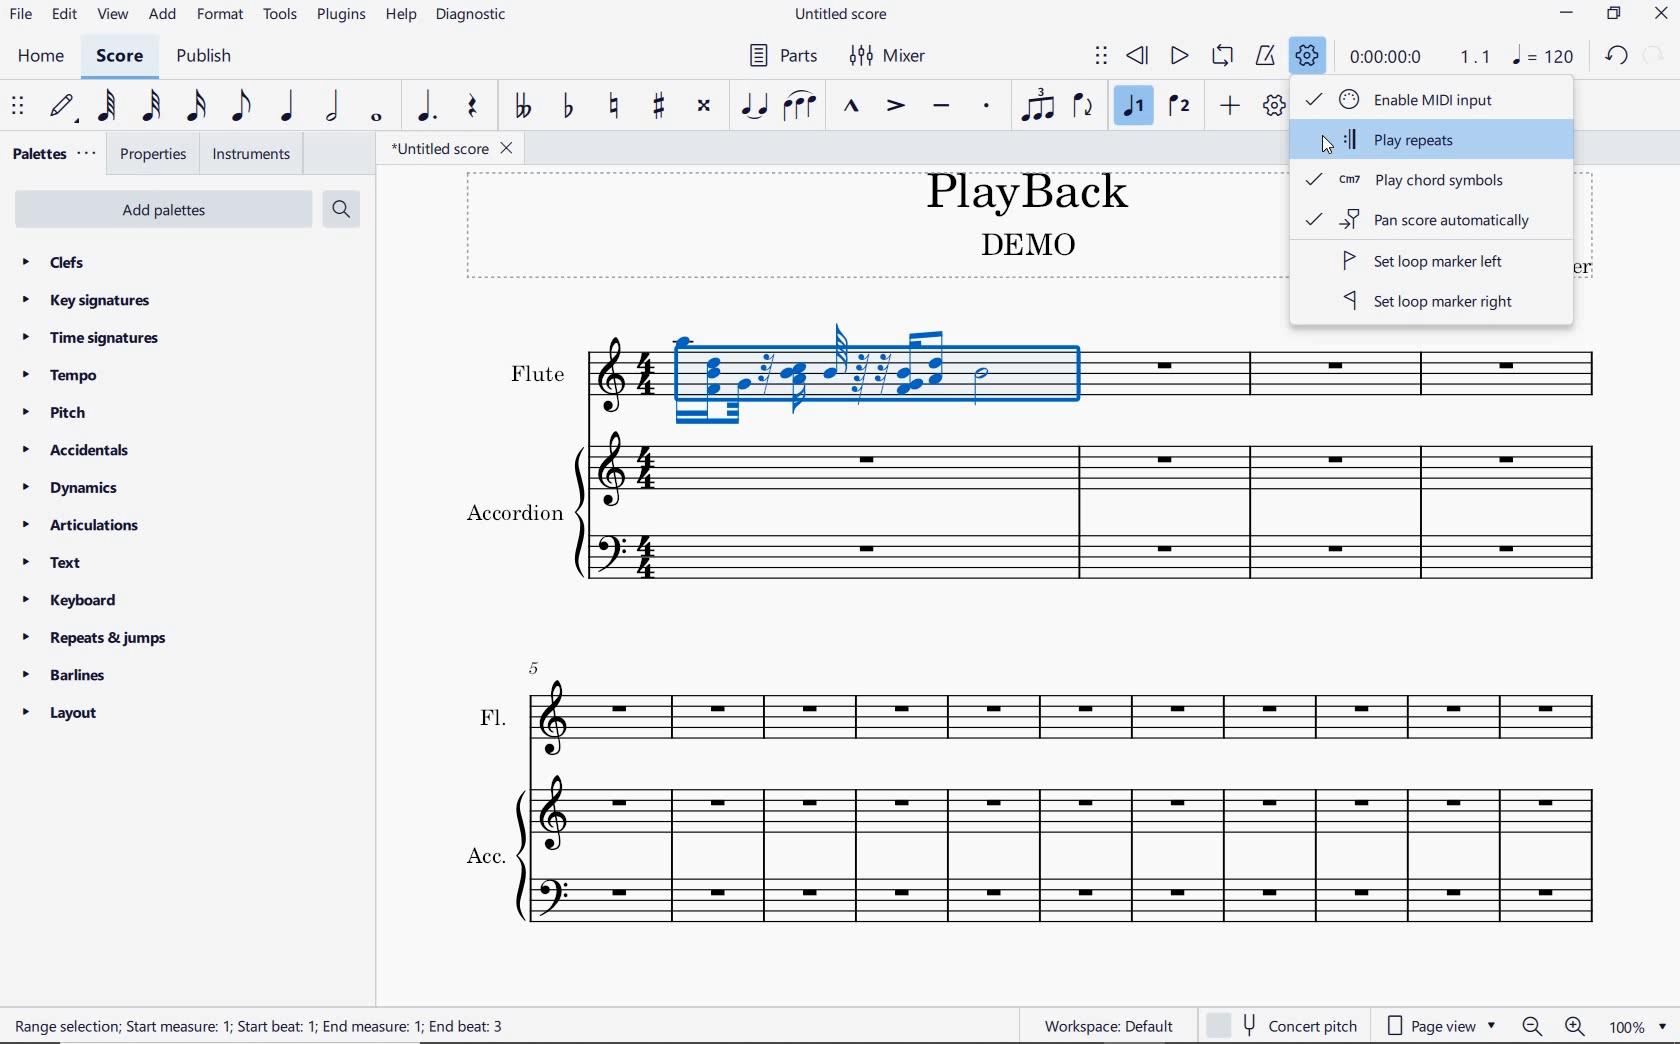  What do you see at coordinates (1654, 54) in the screenshot?
I see `redo` at bounding box center [1654, 54].